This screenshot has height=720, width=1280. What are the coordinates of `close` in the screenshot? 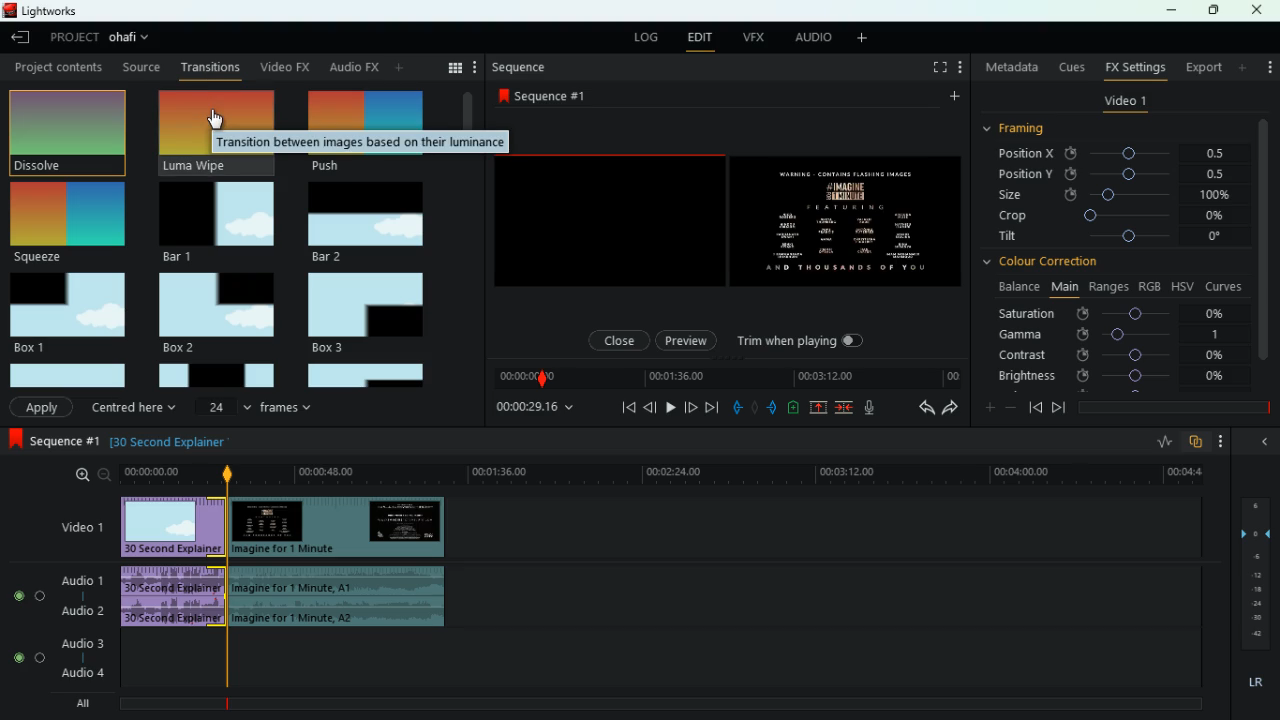 It's located at (1258, 10).